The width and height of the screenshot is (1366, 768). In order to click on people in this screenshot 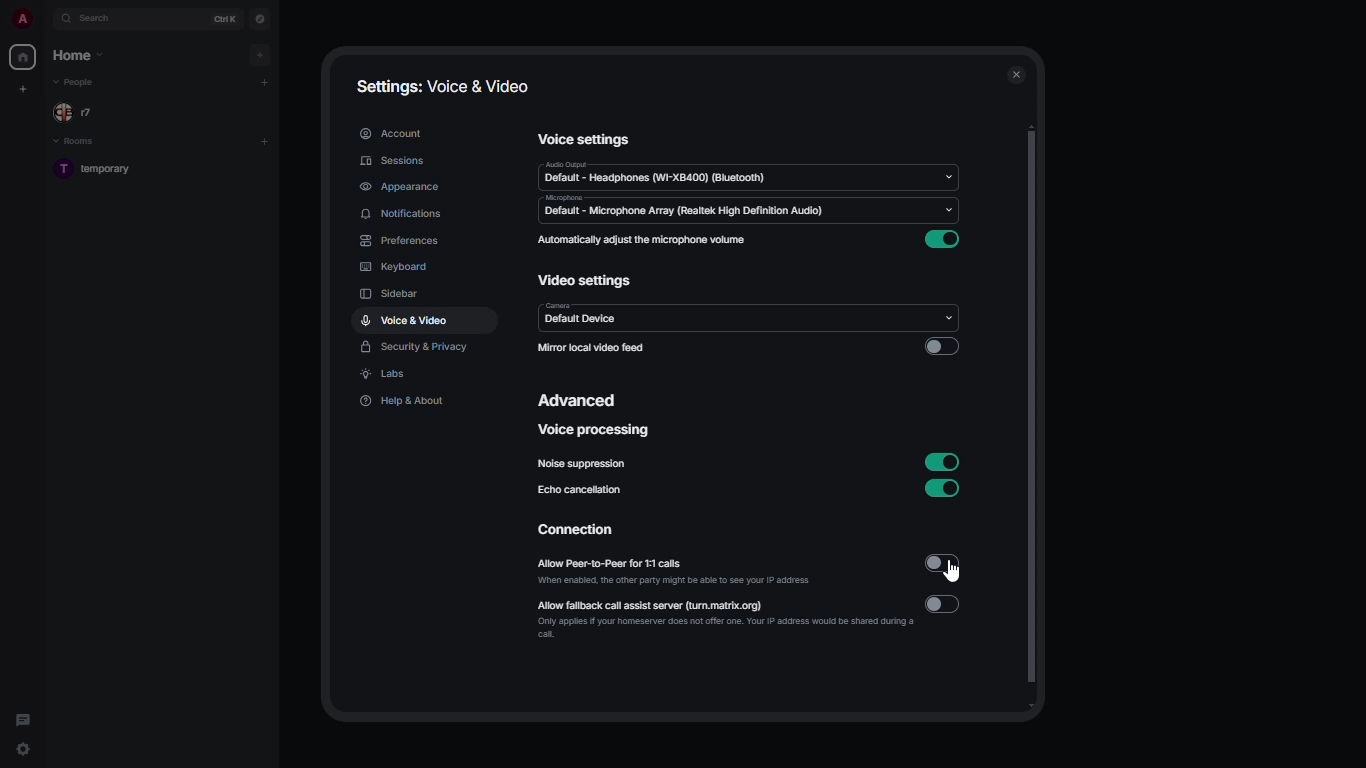, I will do `click(77, 83)`.